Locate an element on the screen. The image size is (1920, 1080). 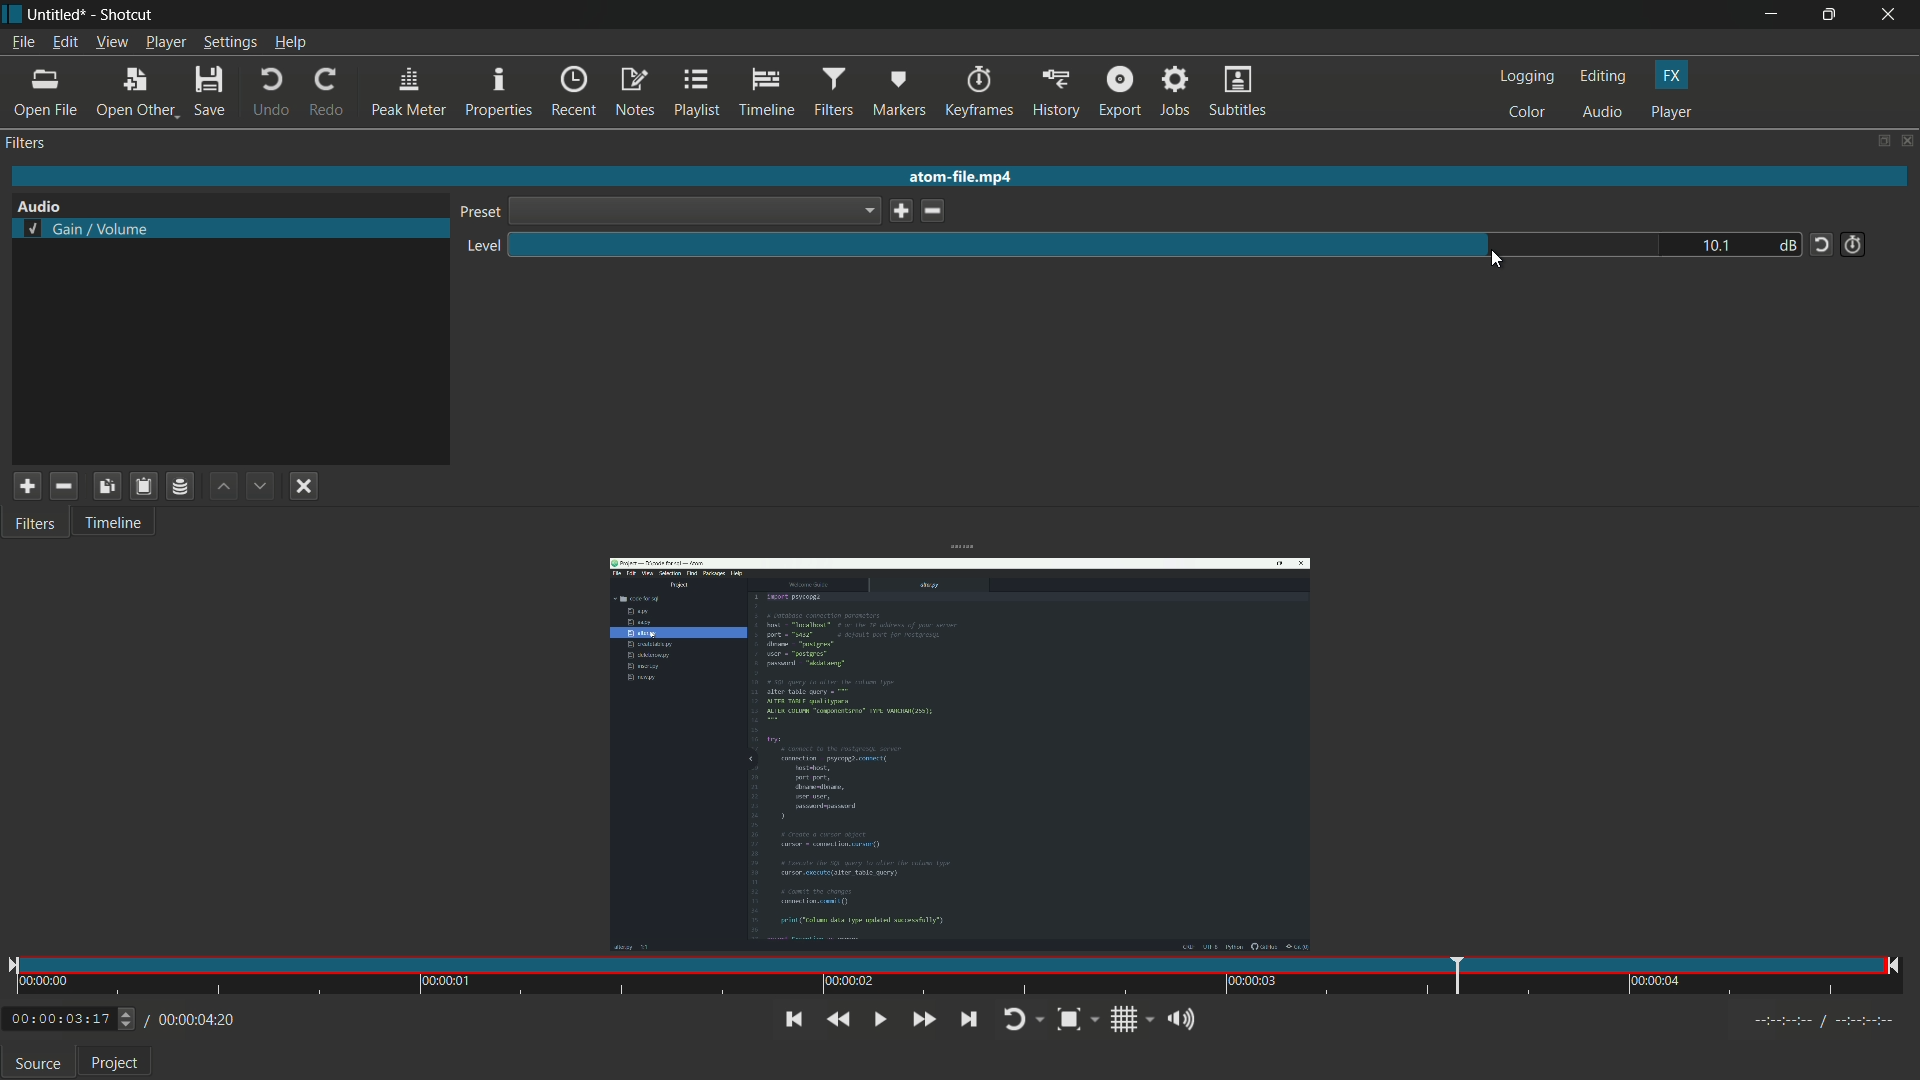
quickly play backward is located at coordinates (837, 1020).